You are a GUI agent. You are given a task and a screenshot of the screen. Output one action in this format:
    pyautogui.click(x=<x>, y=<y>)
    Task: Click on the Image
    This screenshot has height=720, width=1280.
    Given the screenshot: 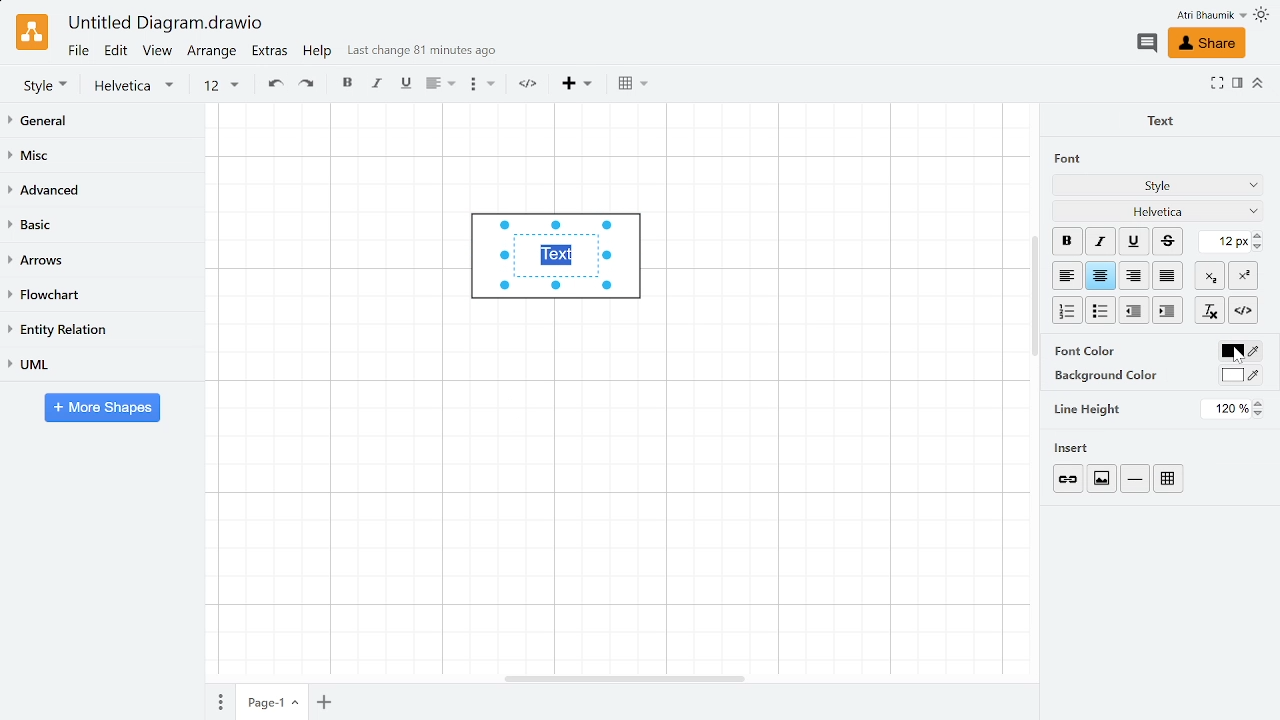 What is the action you would take?
    pyautogui.click(x=1100, y=478)
    